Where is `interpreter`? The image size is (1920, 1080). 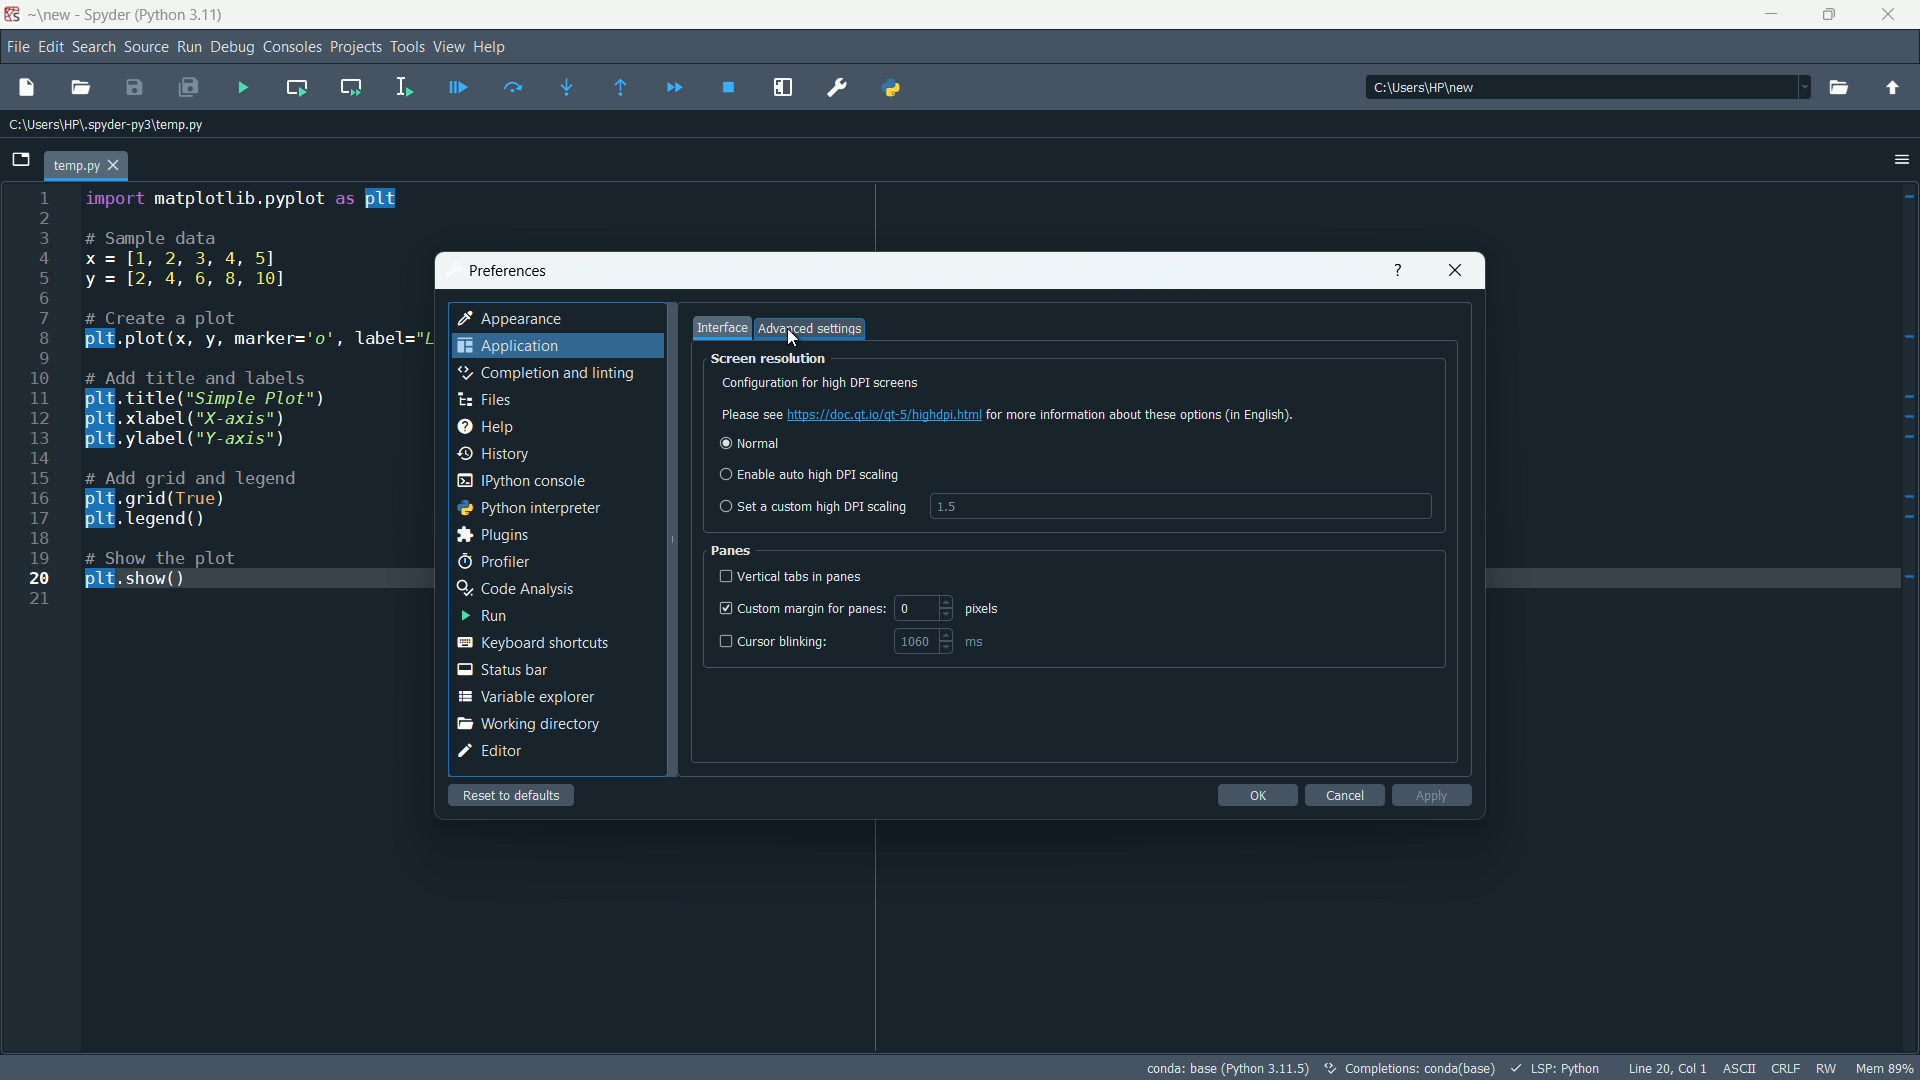 interpreter is located at coordinates (1228, 1069).